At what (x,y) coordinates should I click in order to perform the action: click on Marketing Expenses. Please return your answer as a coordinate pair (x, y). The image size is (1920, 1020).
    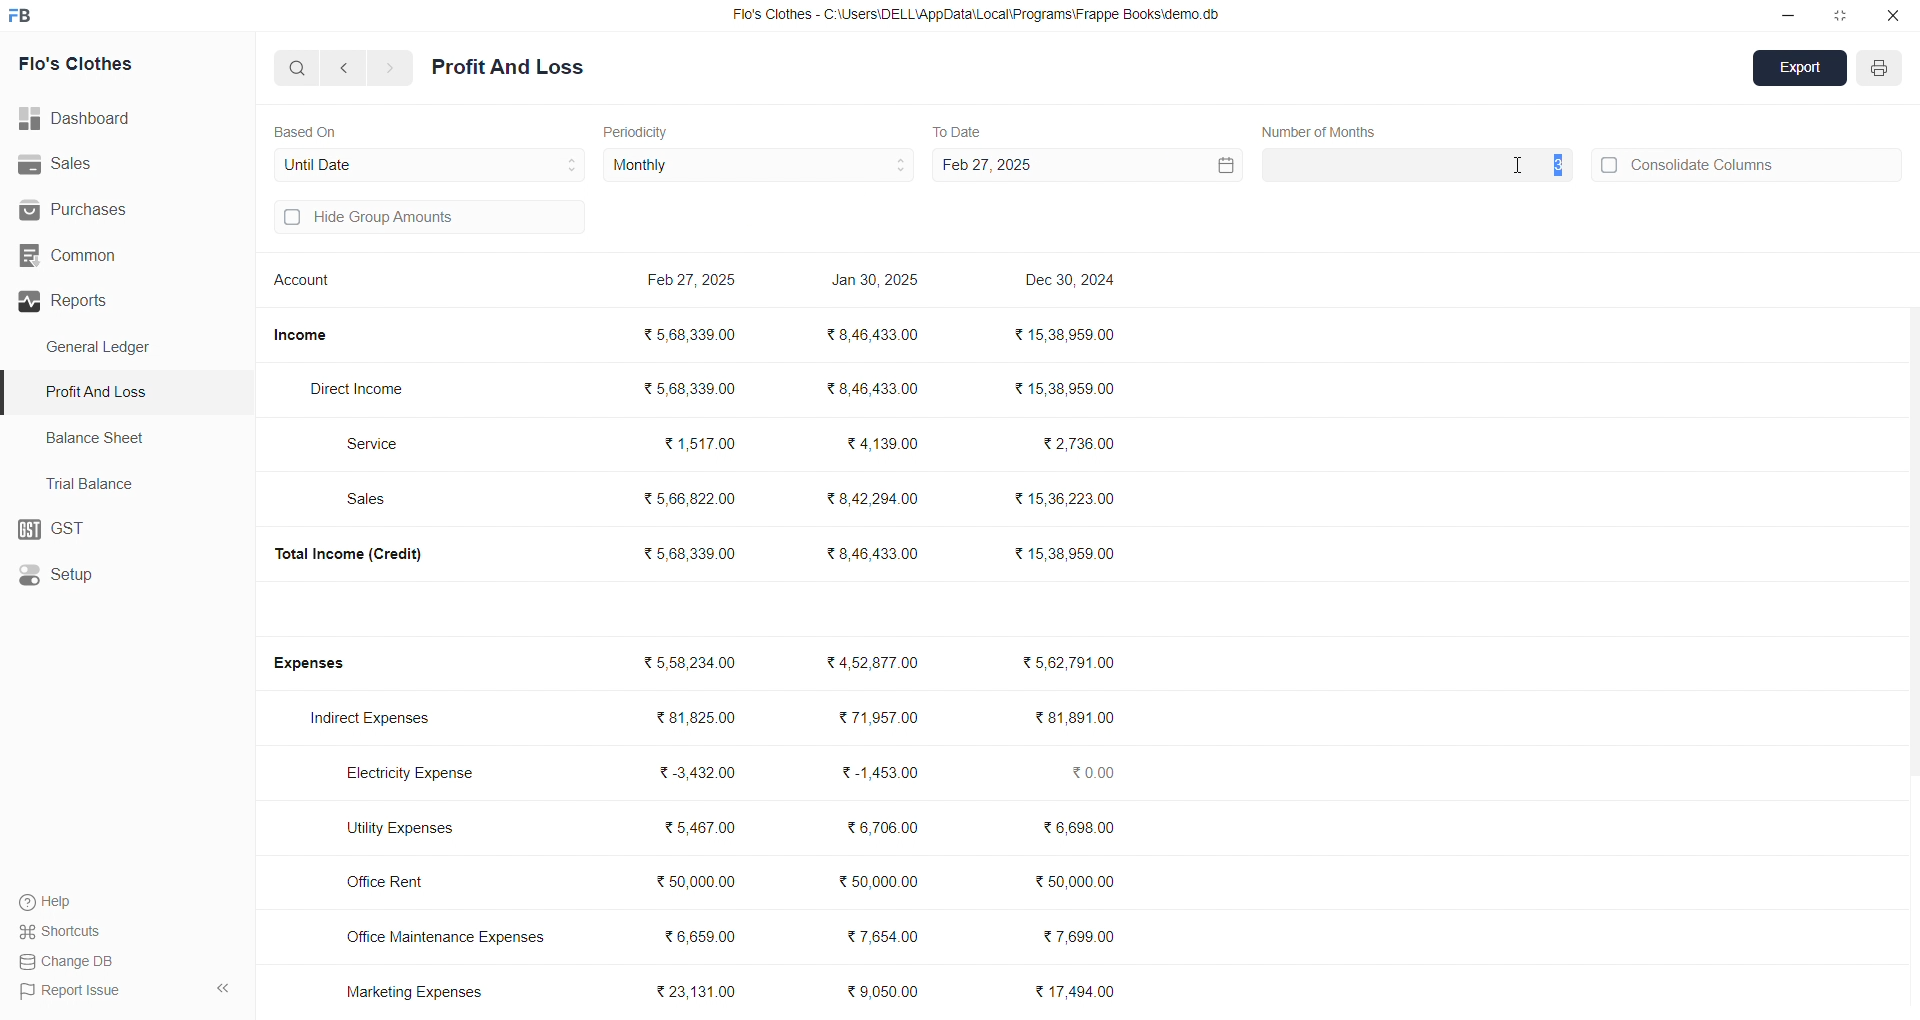
    Looking at the image, I should click on (414, 991).